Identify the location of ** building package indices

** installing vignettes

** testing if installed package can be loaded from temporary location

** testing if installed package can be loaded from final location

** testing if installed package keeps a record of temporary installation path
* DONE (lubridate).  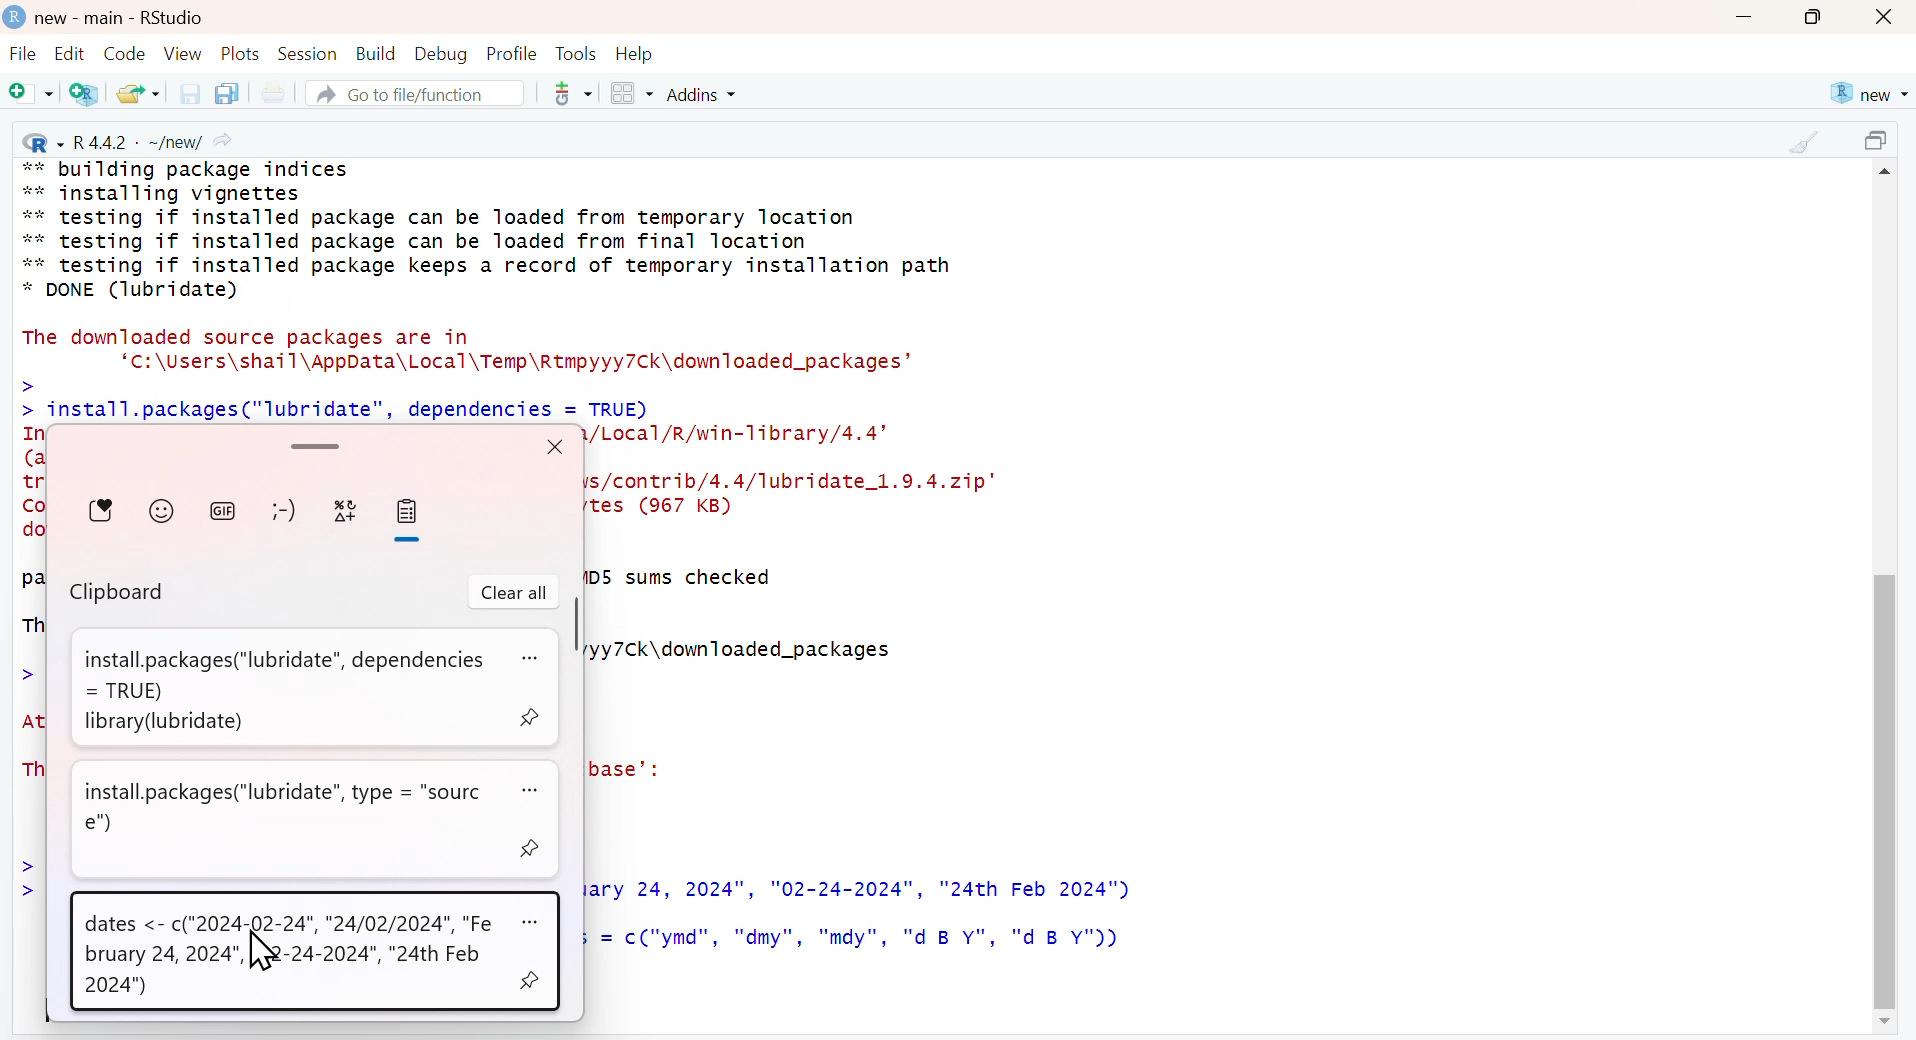
(490, 230).